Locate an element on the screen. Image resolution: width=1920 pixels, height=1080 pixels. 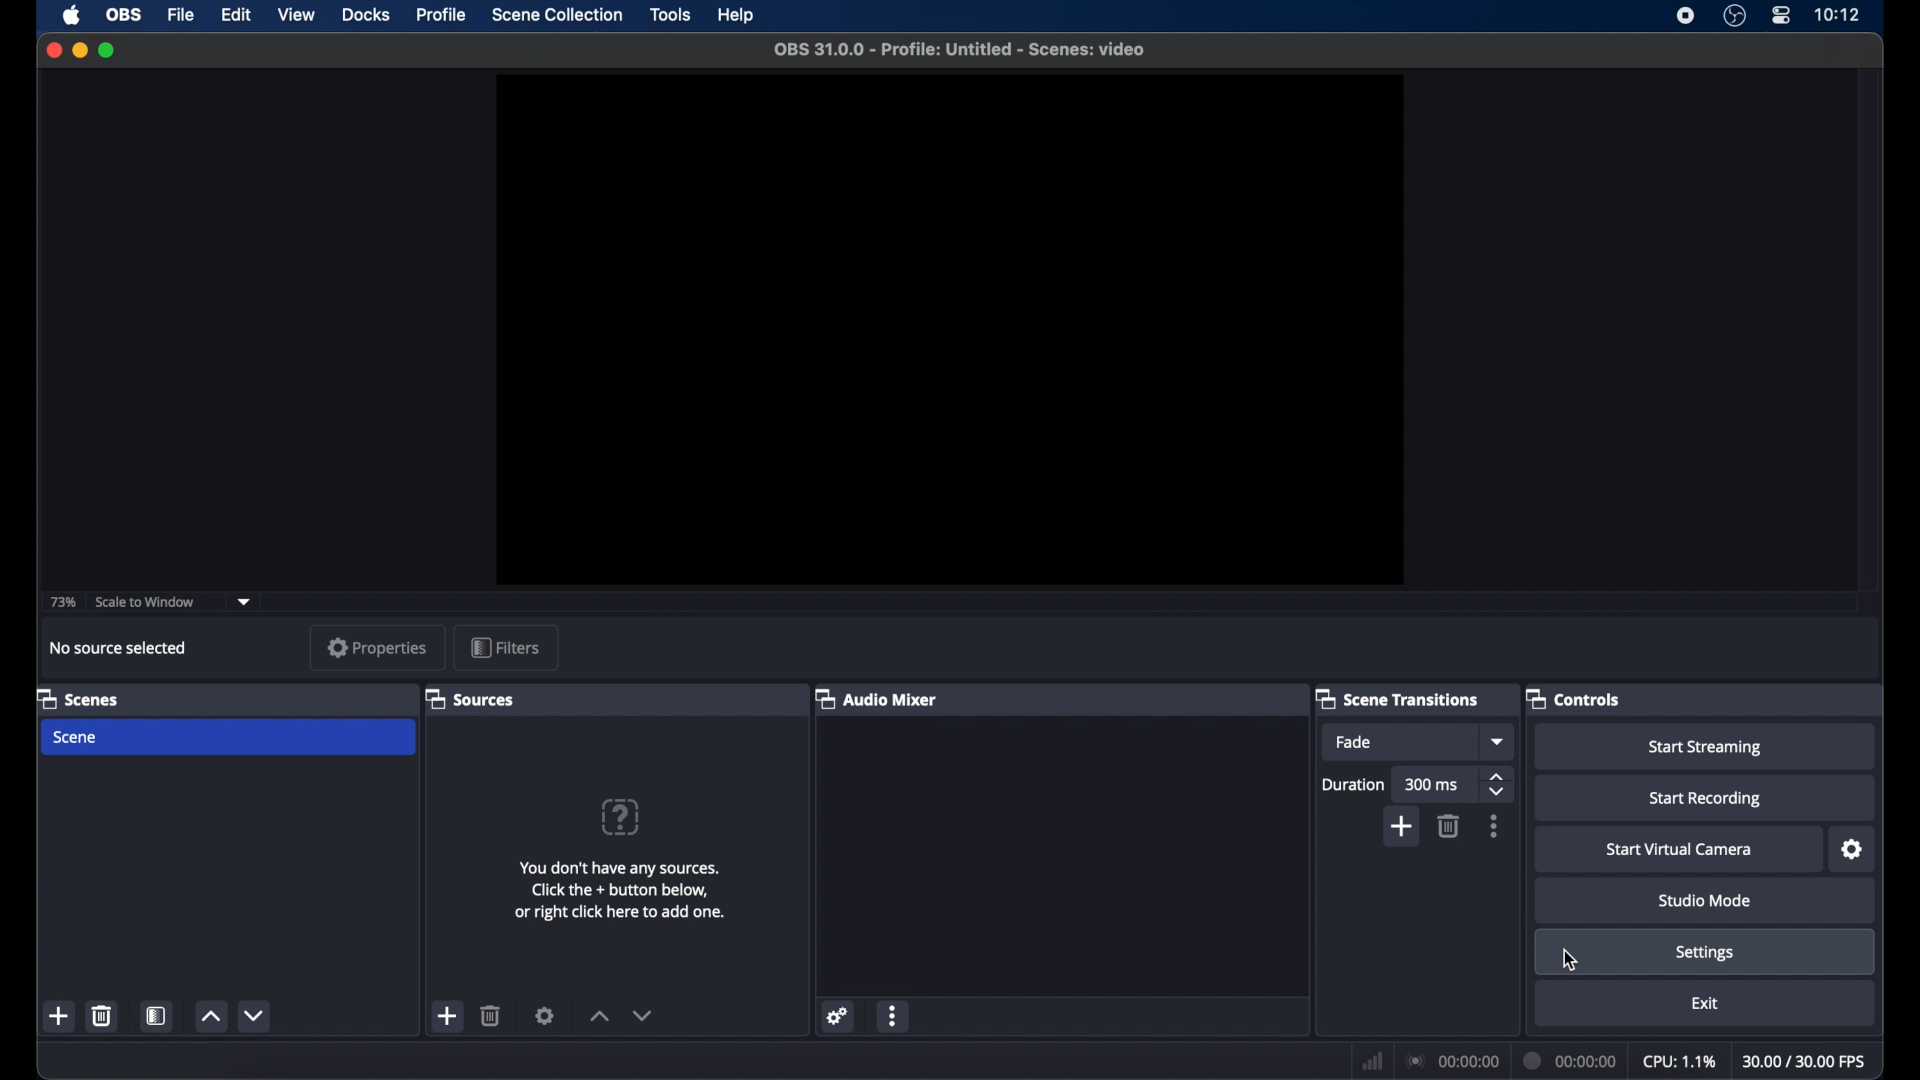
tools is located at coordinates (671, 15).